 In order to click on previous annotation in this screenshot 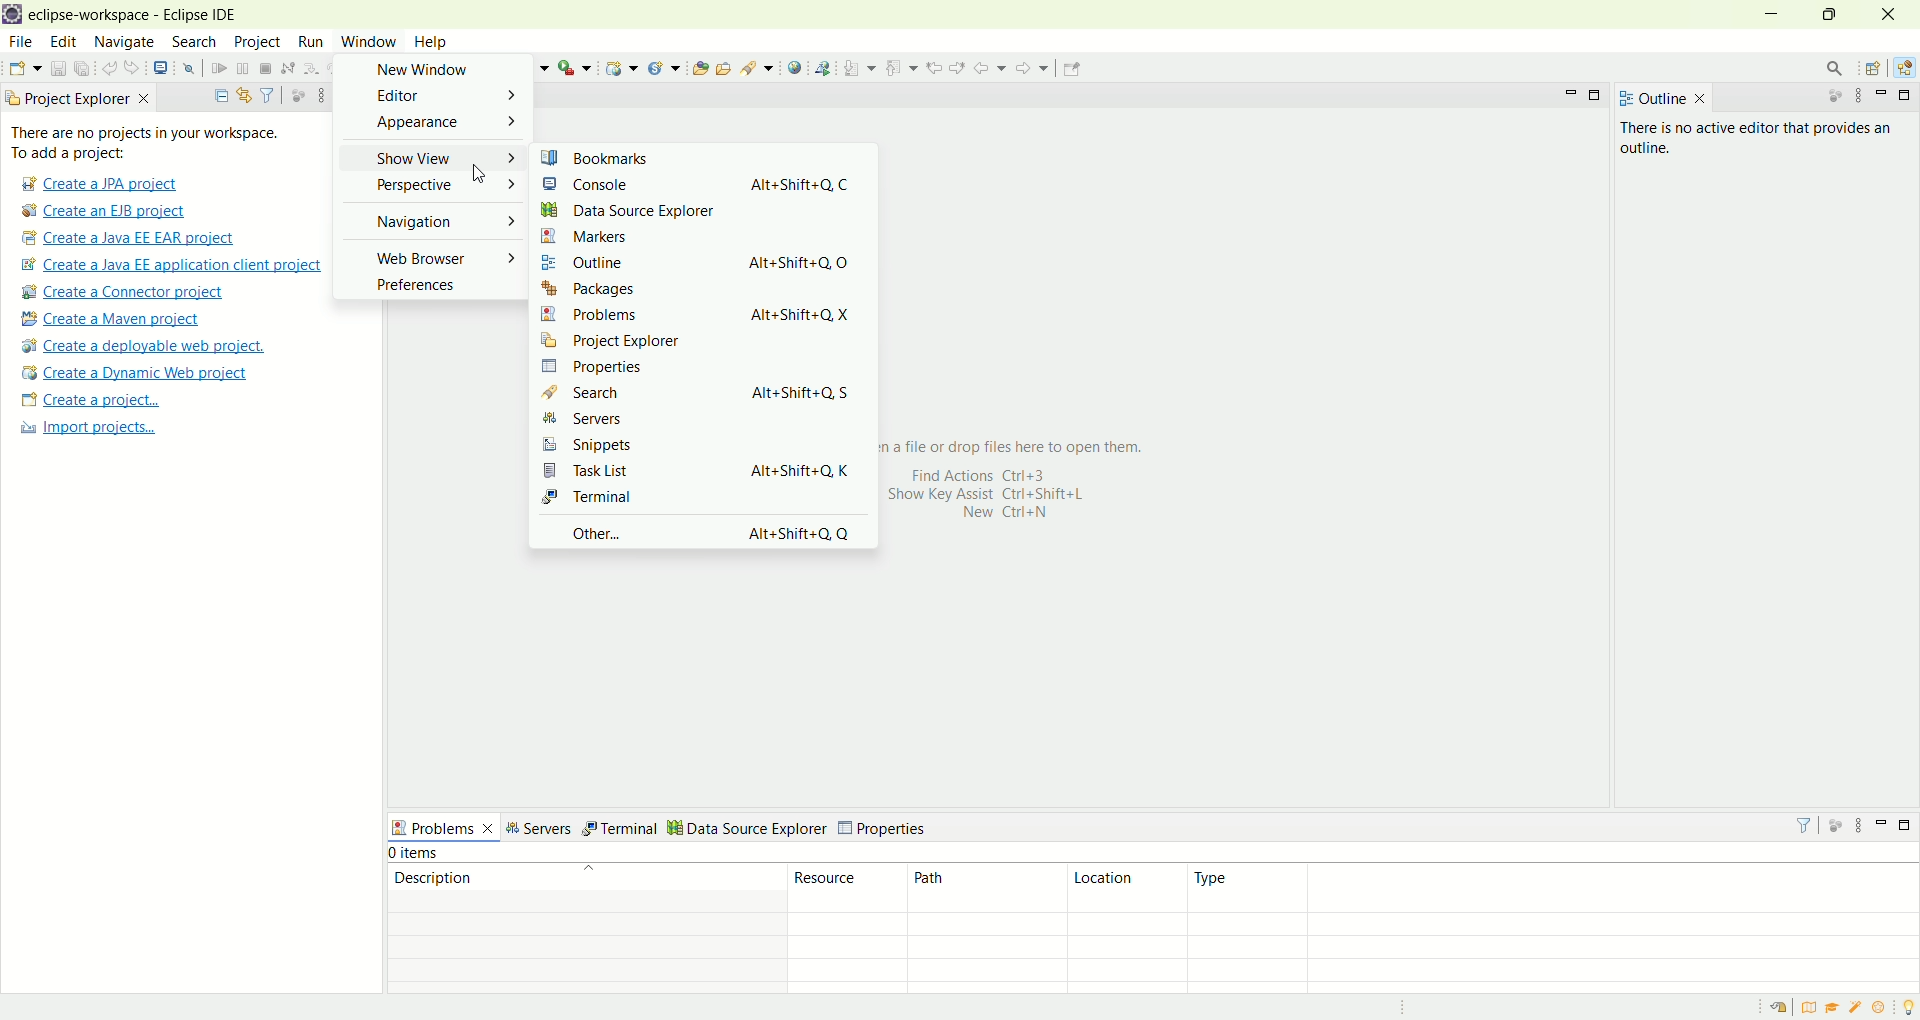, I will do `click(899, 66)`.